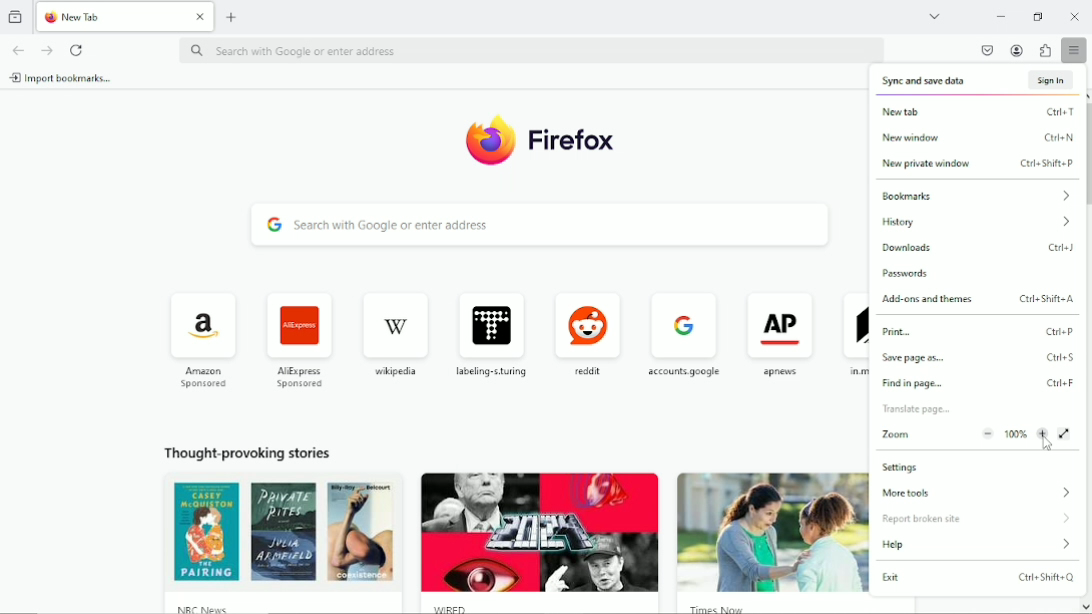 The height and width of the screenshot is (614, 1092). Describe the element at coordinates (63, 79) in the screenshot. I see `Import bookmarks` at that location.